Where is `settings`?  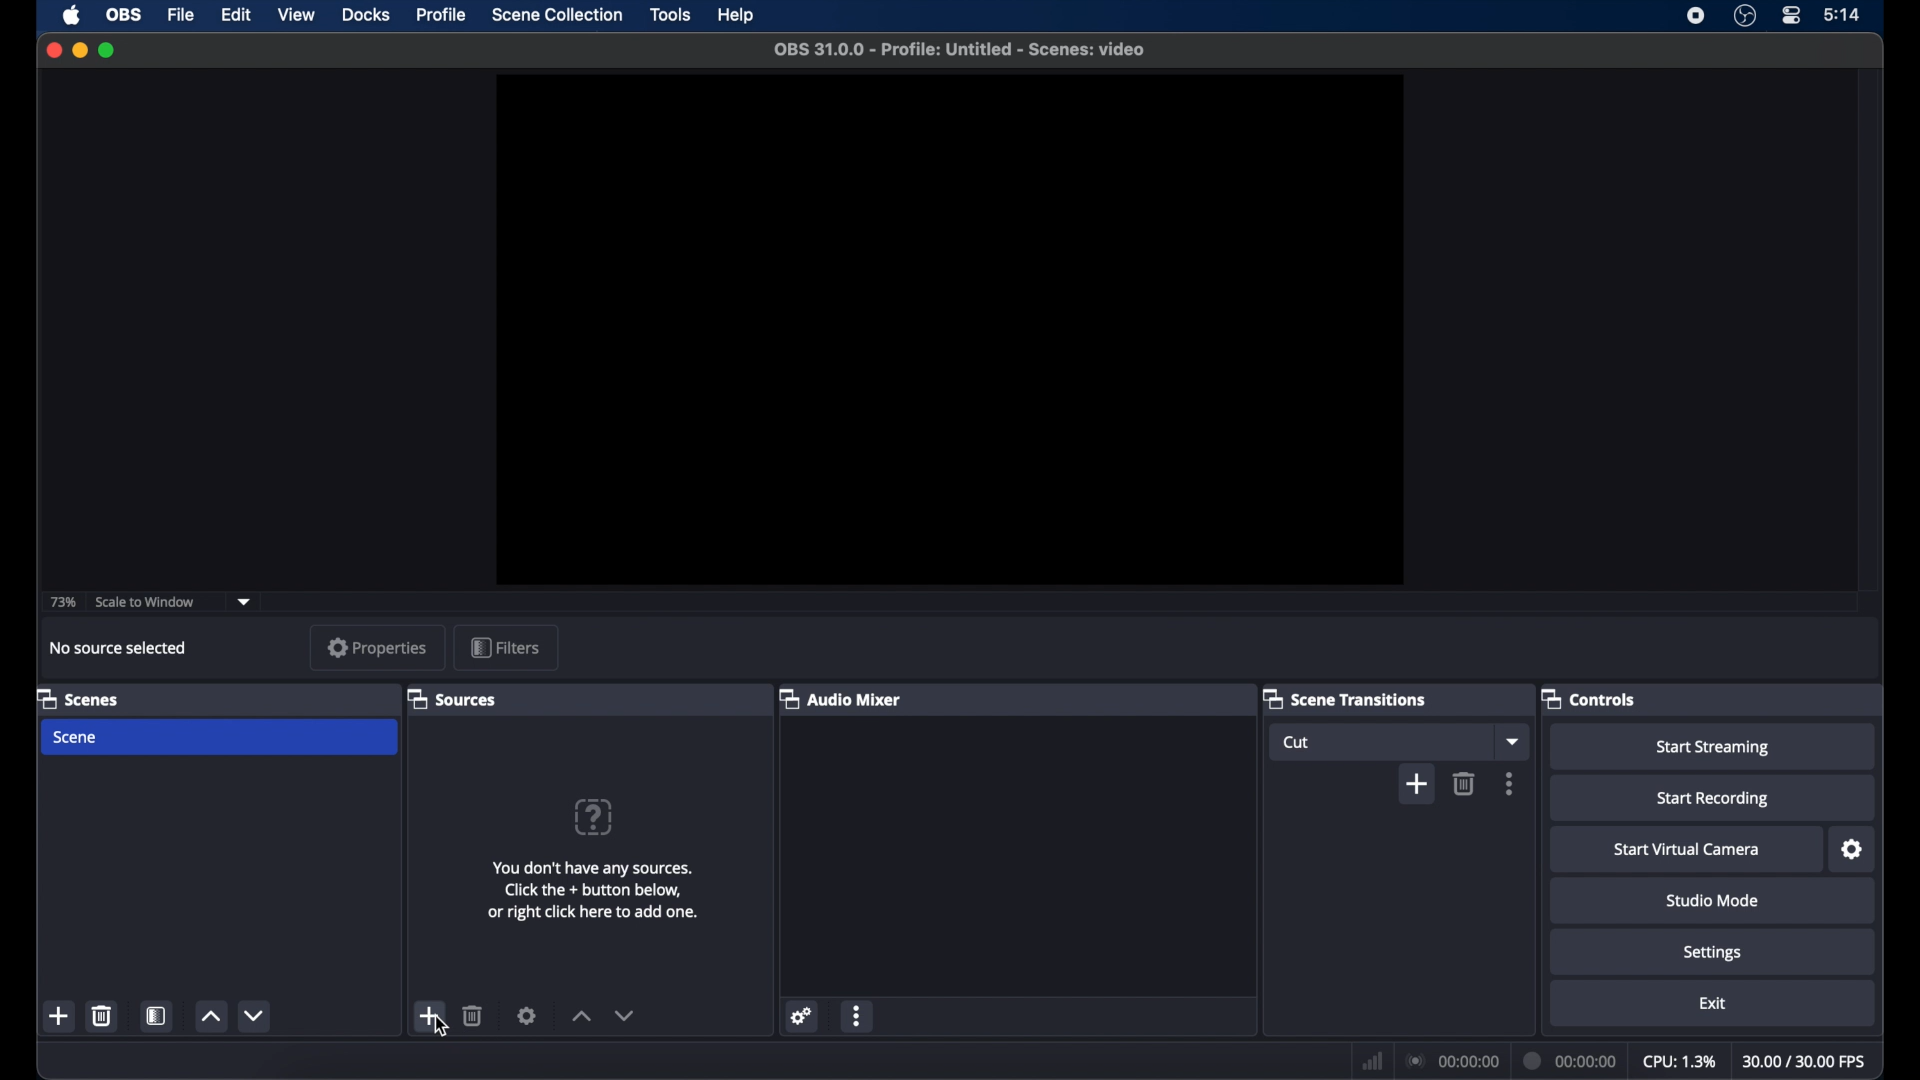 settings is located at coordinates (1711, 952).